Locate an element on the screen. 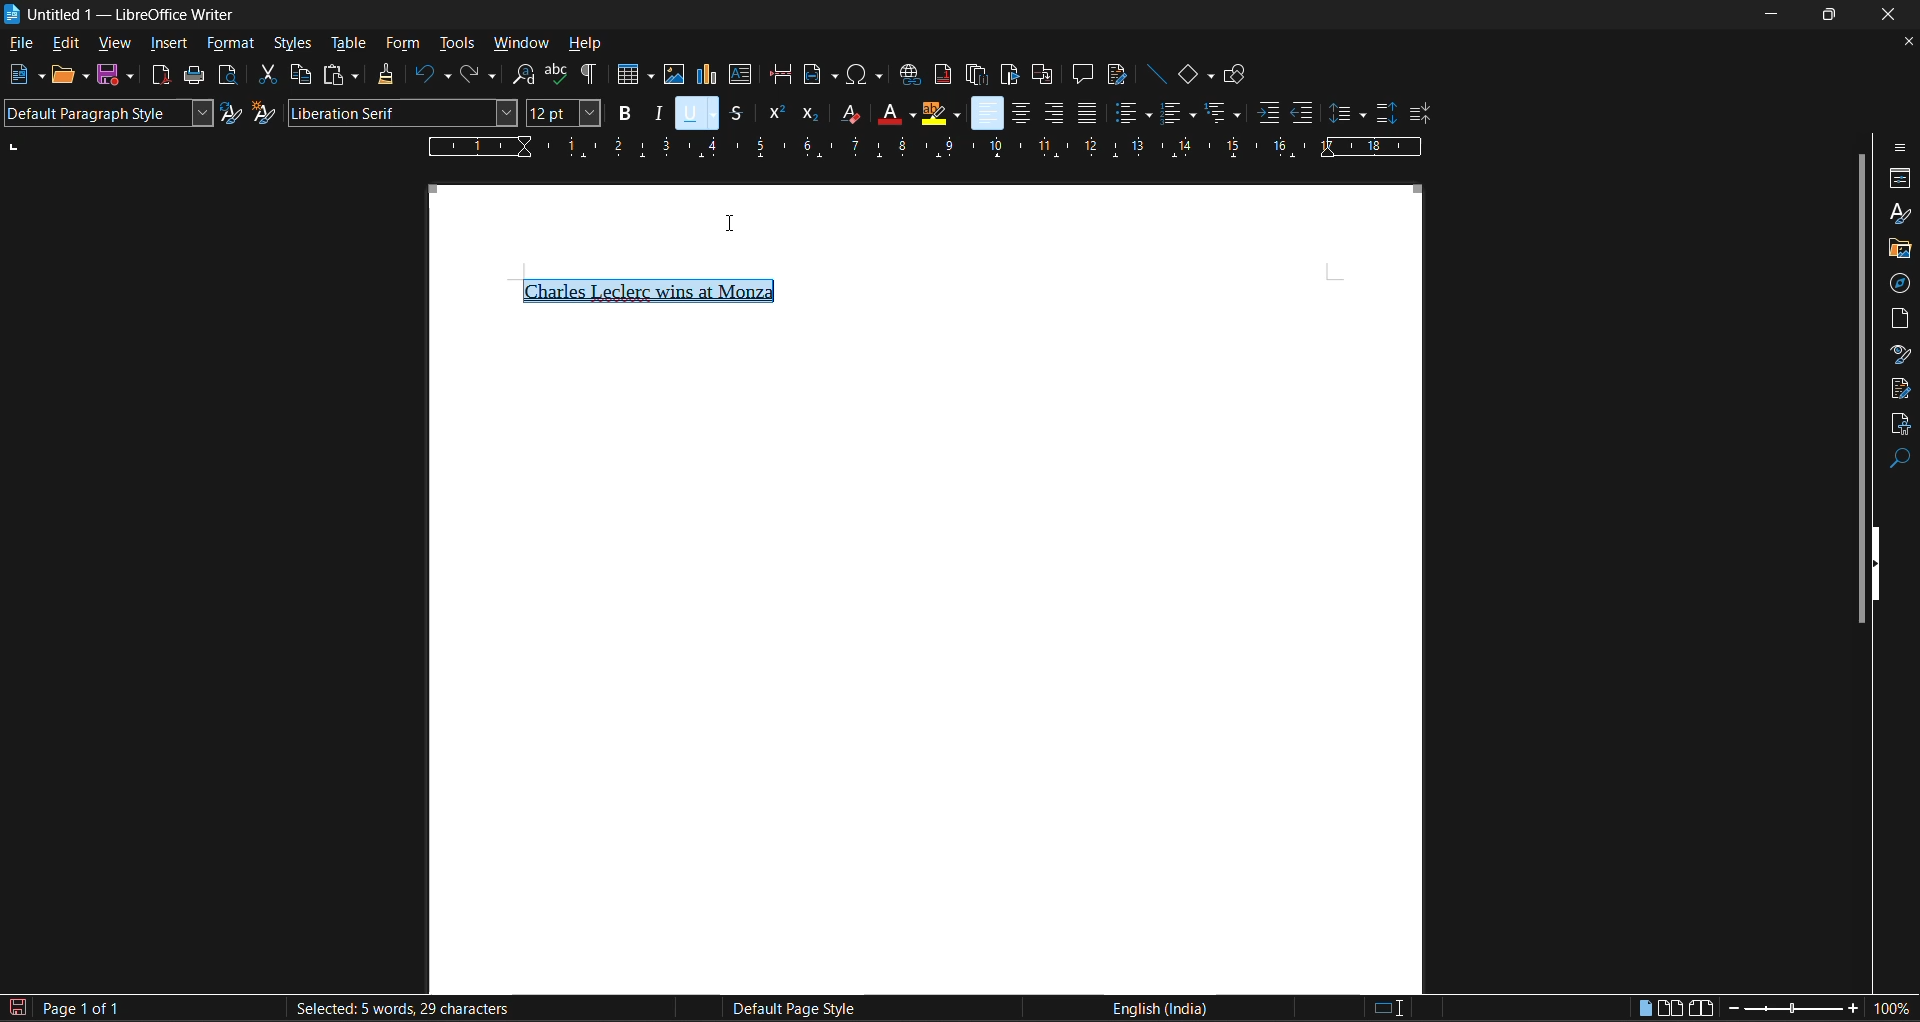  align right is located at coordinates (1053, 113).